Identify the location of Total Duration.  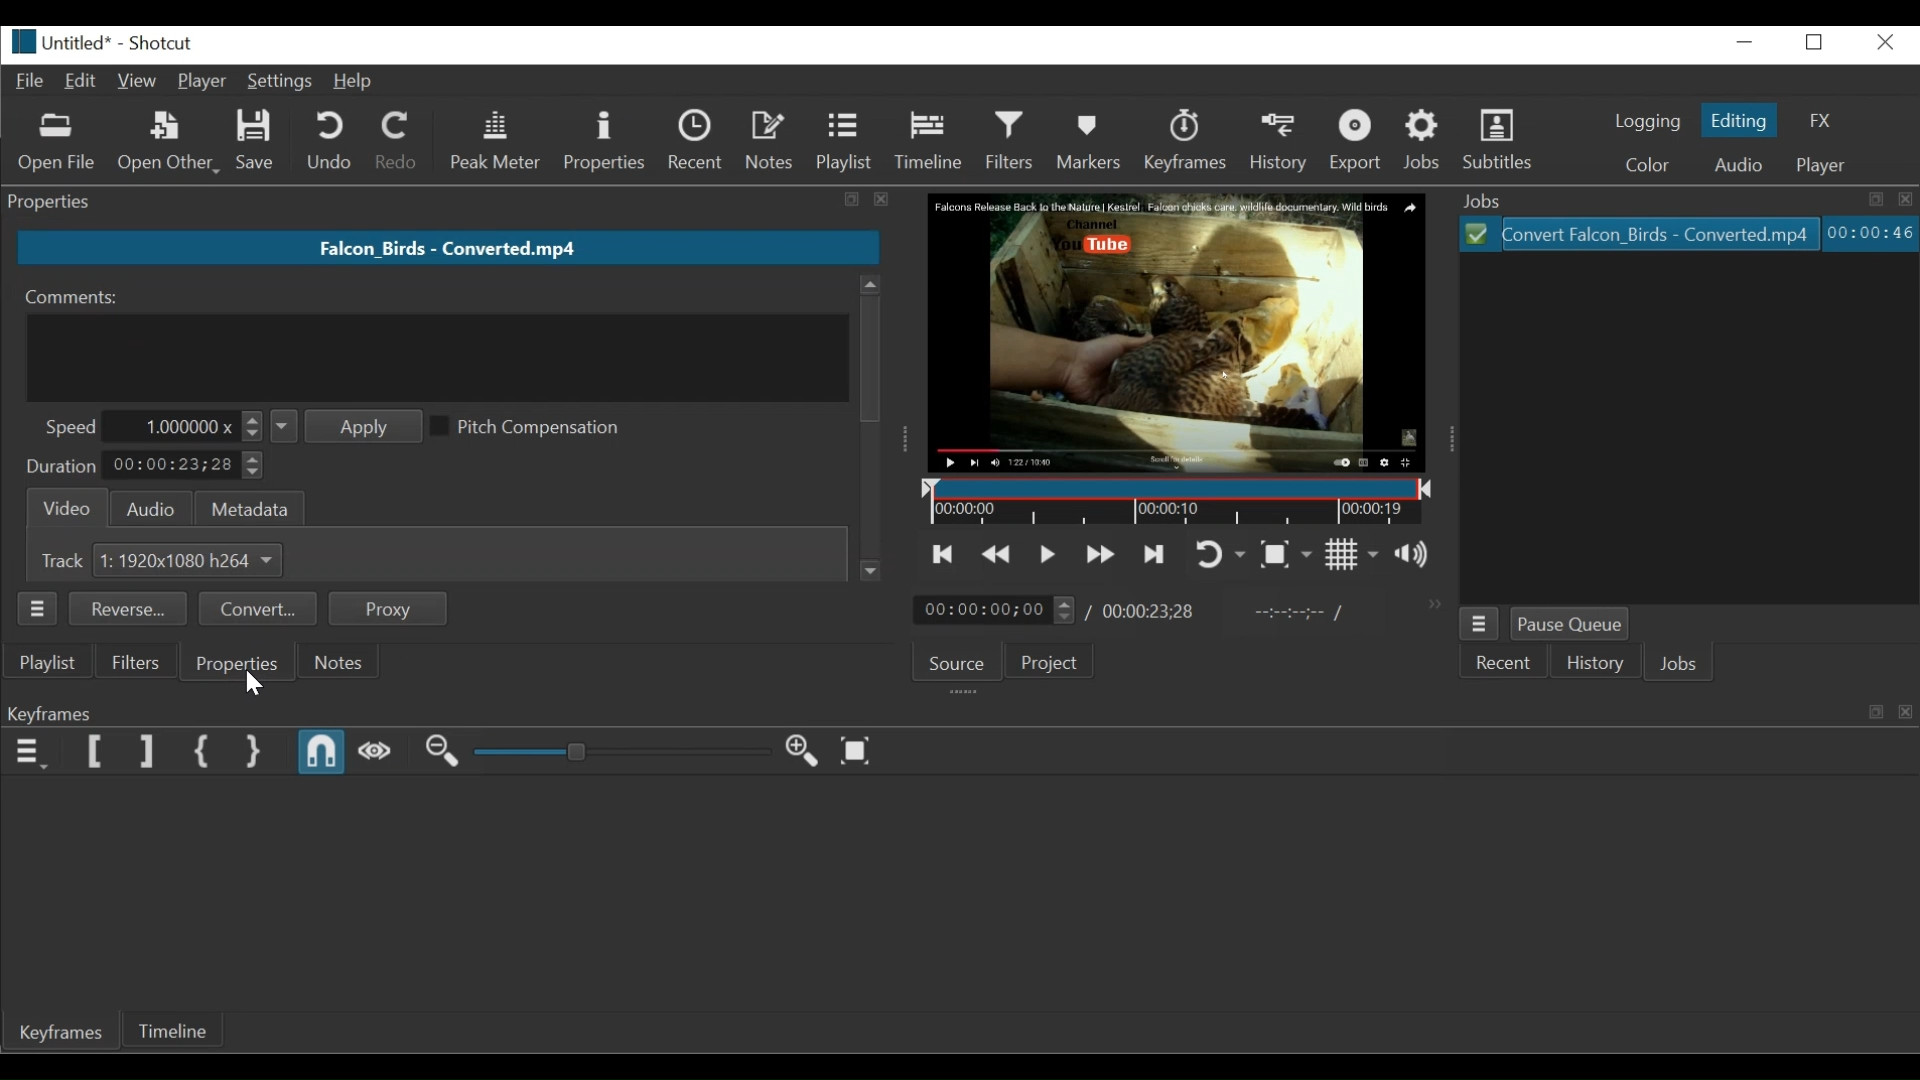
(1148, 611).